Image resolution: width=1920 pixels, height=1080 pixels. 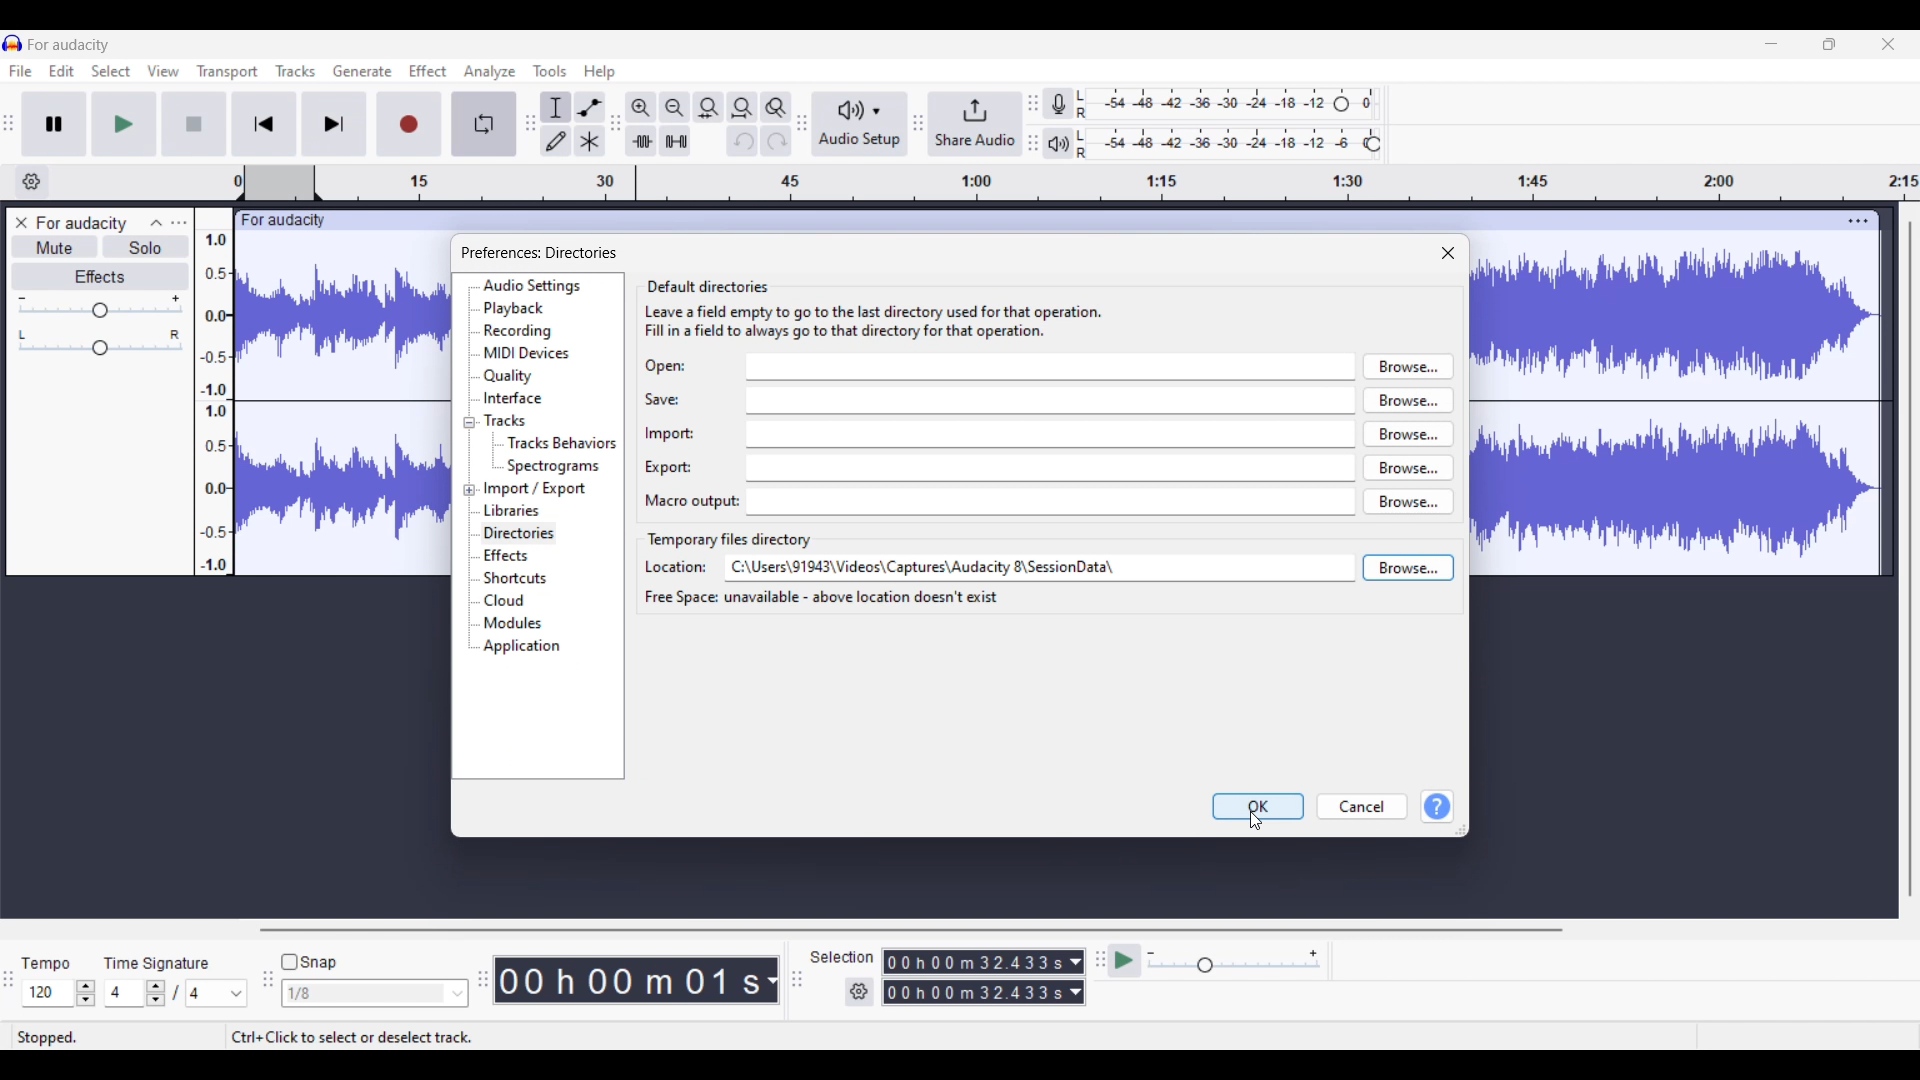 What do you see at coordinates (214, 402) in the screenshot?
I see `Scale to measure track intensity` at bounding box center [214, 402].